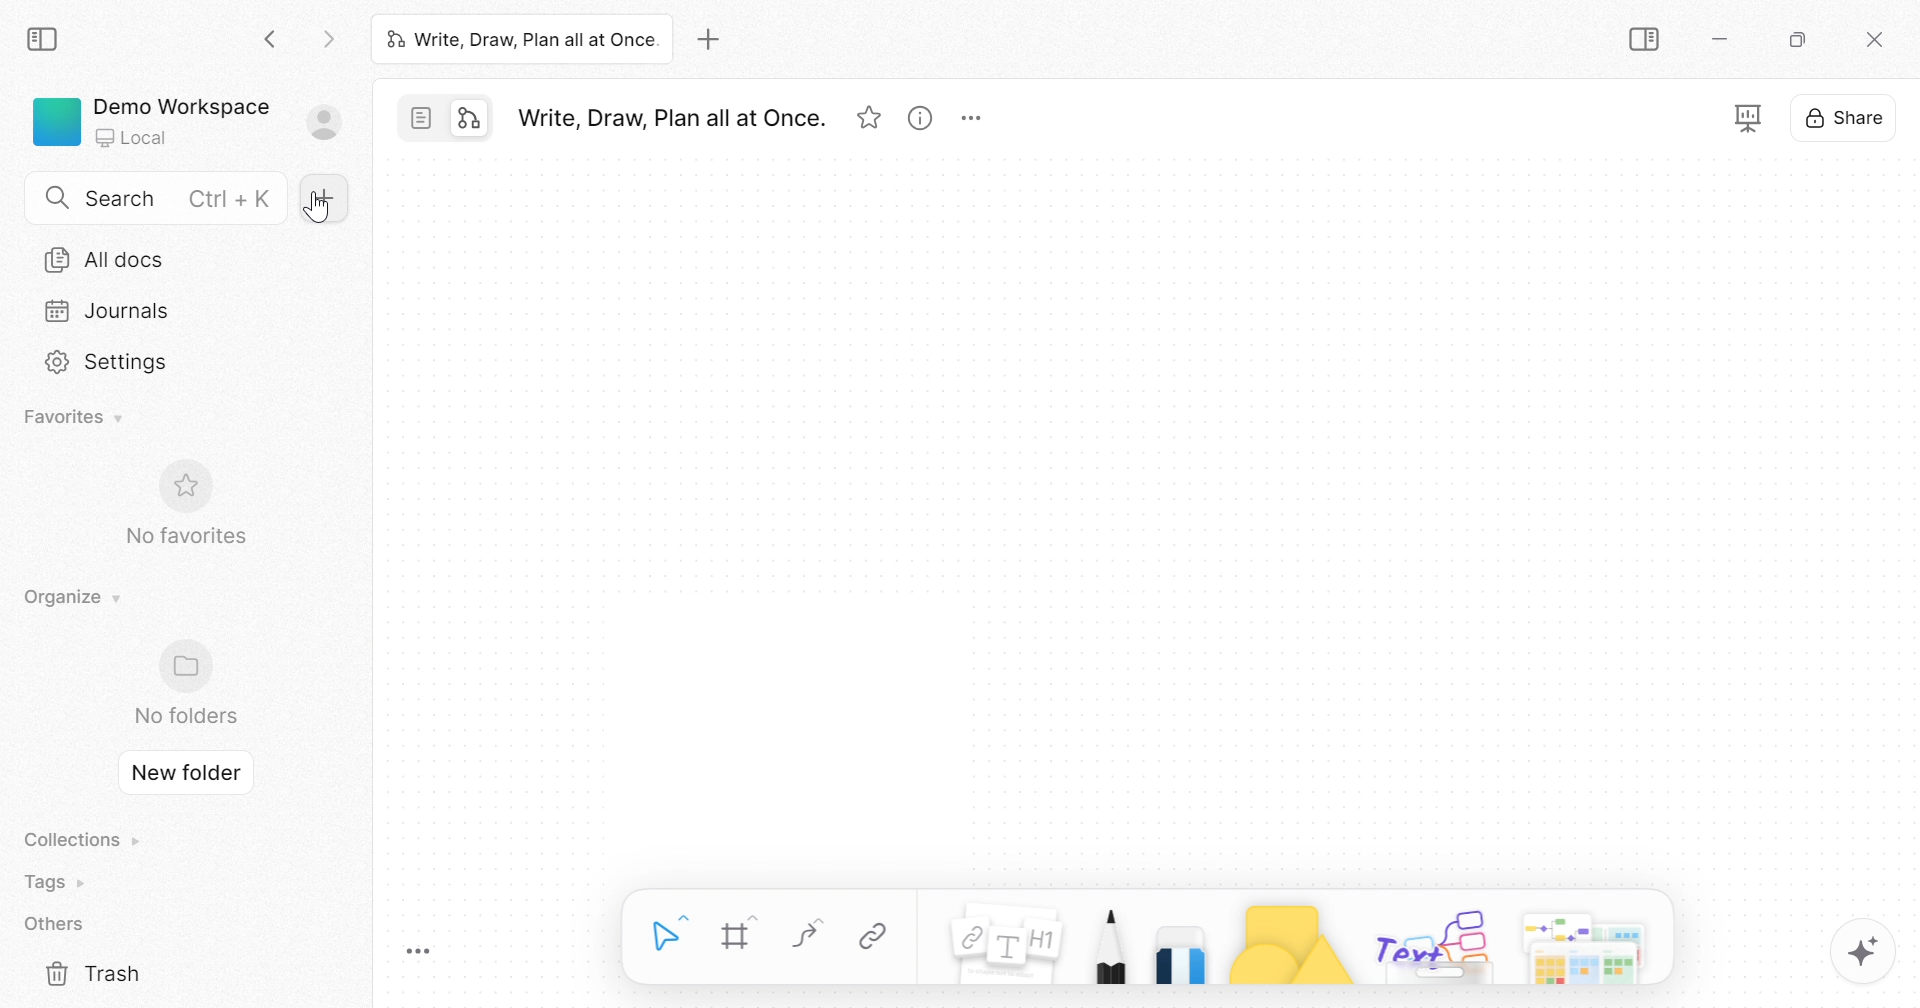 Image resolution: width=1920 pixels, height=1008 pixels. I want to click on Folder icon, so click(185, 668).